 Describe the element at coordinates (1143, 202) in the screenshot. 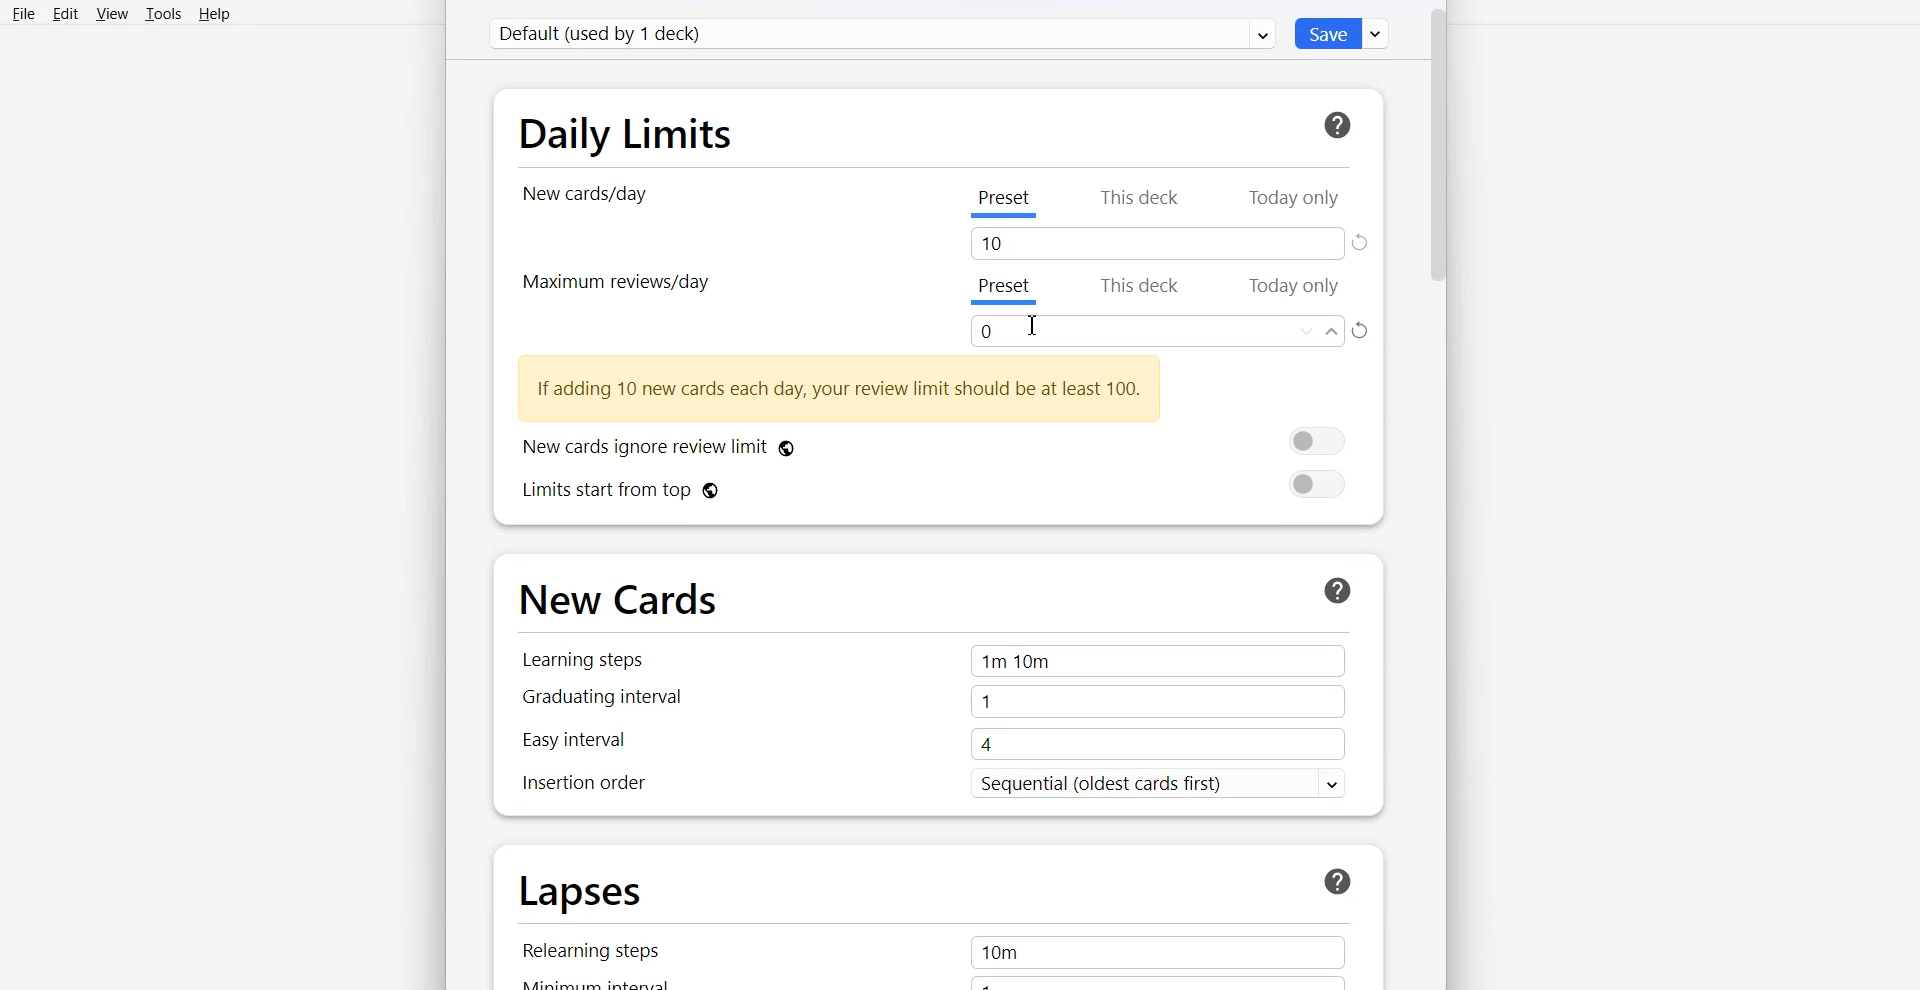

I see `This deck` at that location.